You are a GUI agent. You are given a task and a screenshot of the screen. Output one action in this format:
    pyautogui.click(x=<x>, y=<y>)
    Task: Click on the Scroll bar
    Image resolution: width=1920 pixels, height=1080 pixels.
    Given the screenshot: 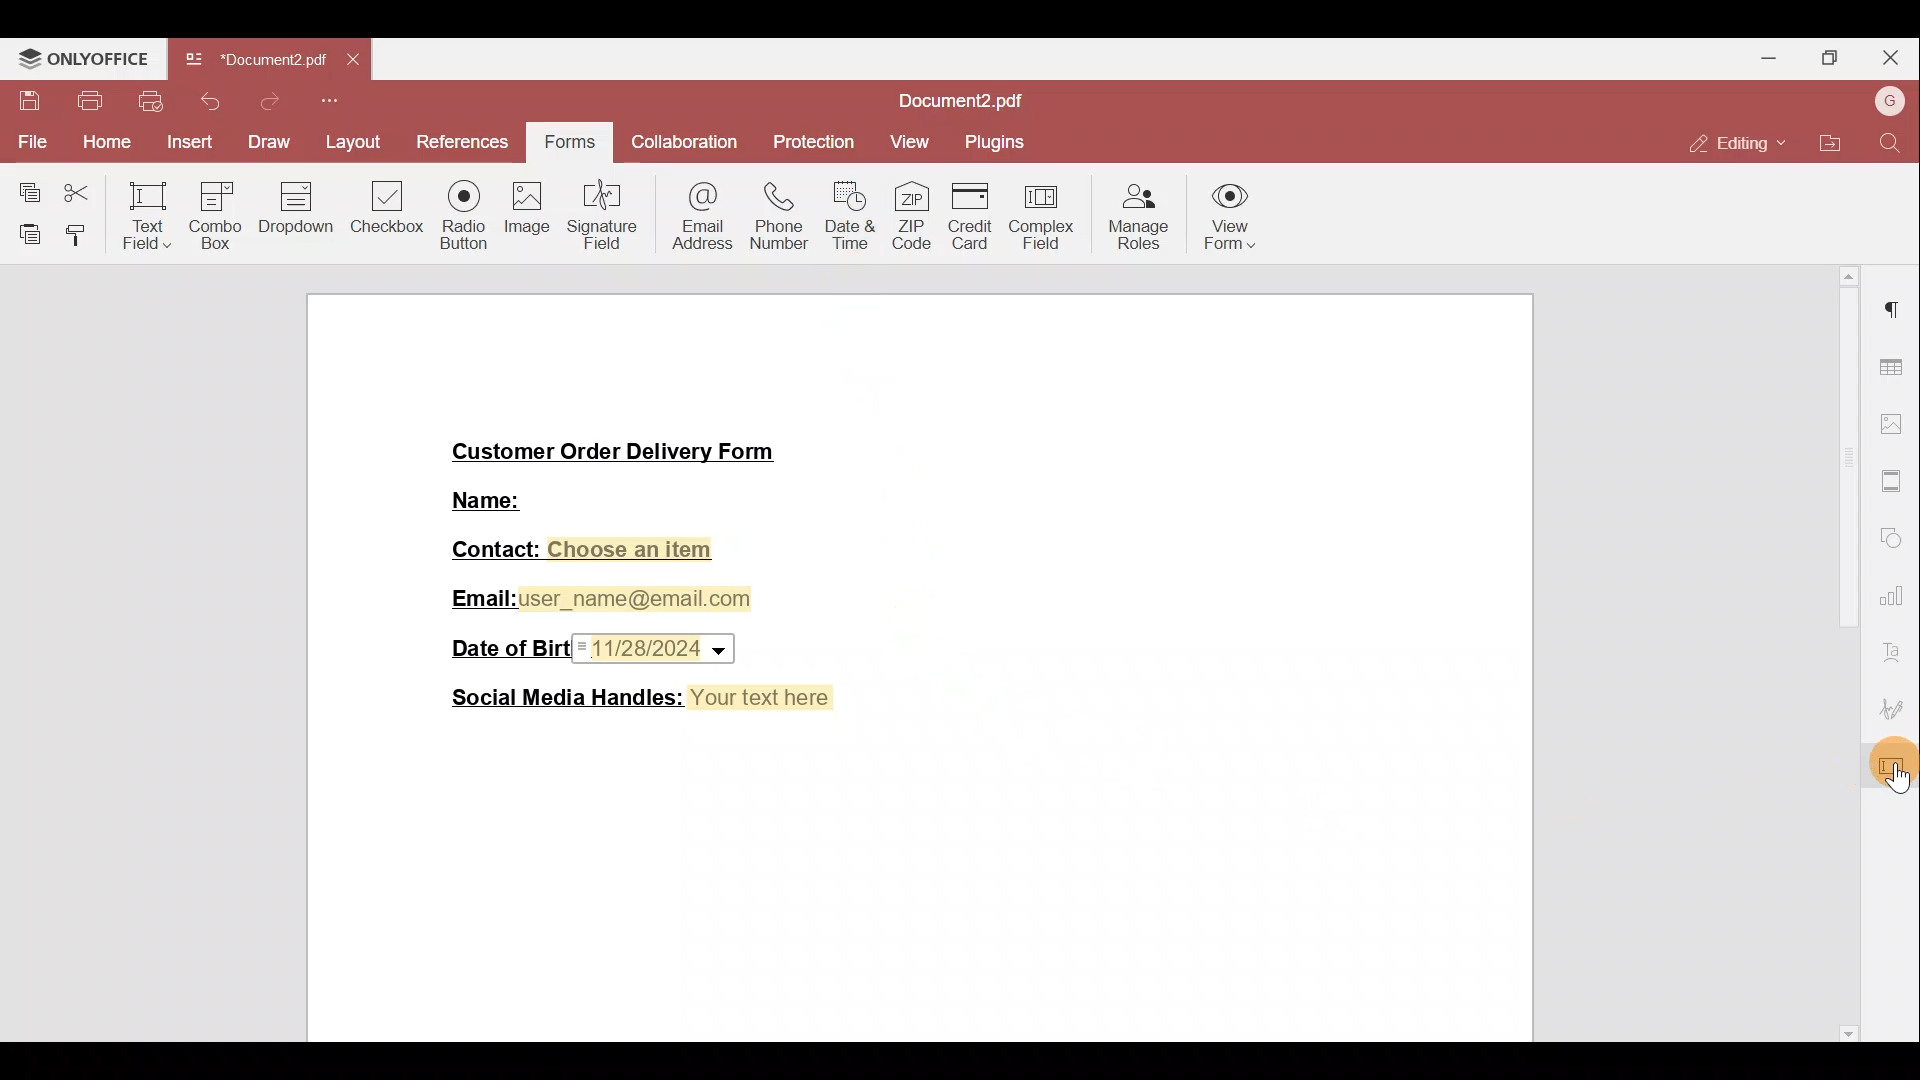 What is the action you would take?
    pyautogui.click(x=1846, y=655)
    